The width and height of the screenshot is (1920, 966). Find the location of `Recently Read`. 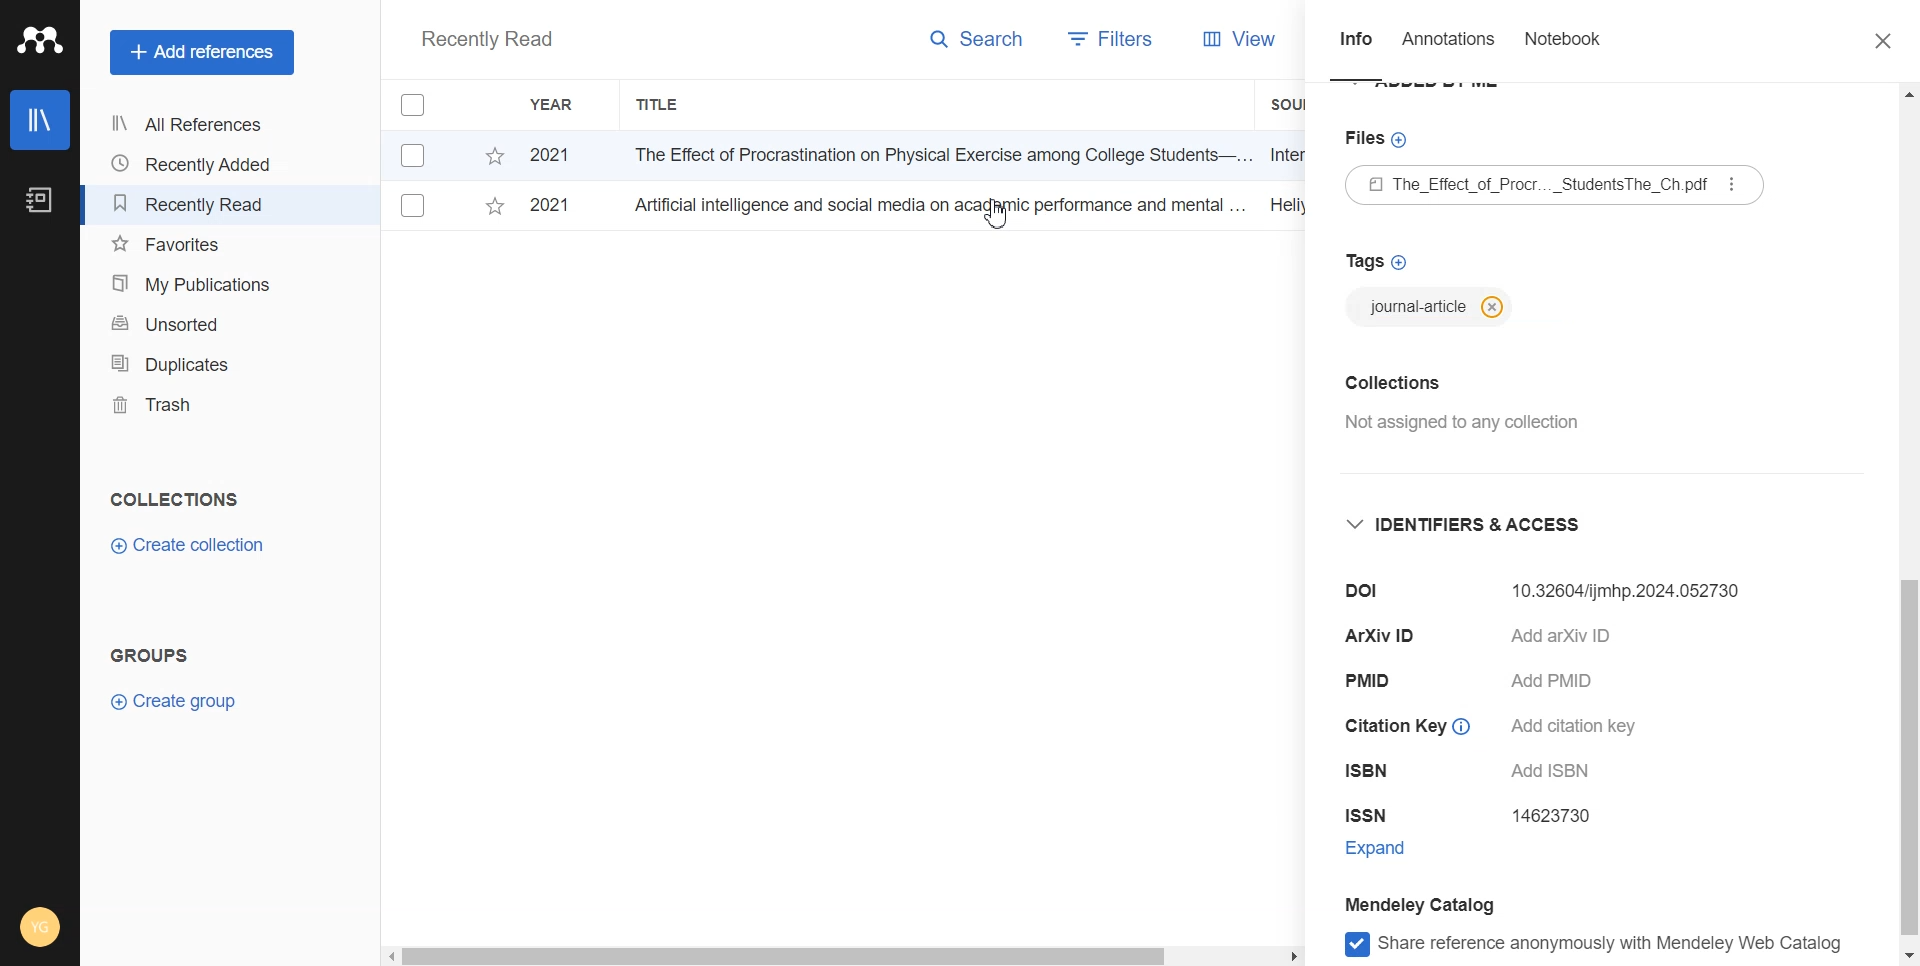

Recently Read is located at coordinates (486, 41).